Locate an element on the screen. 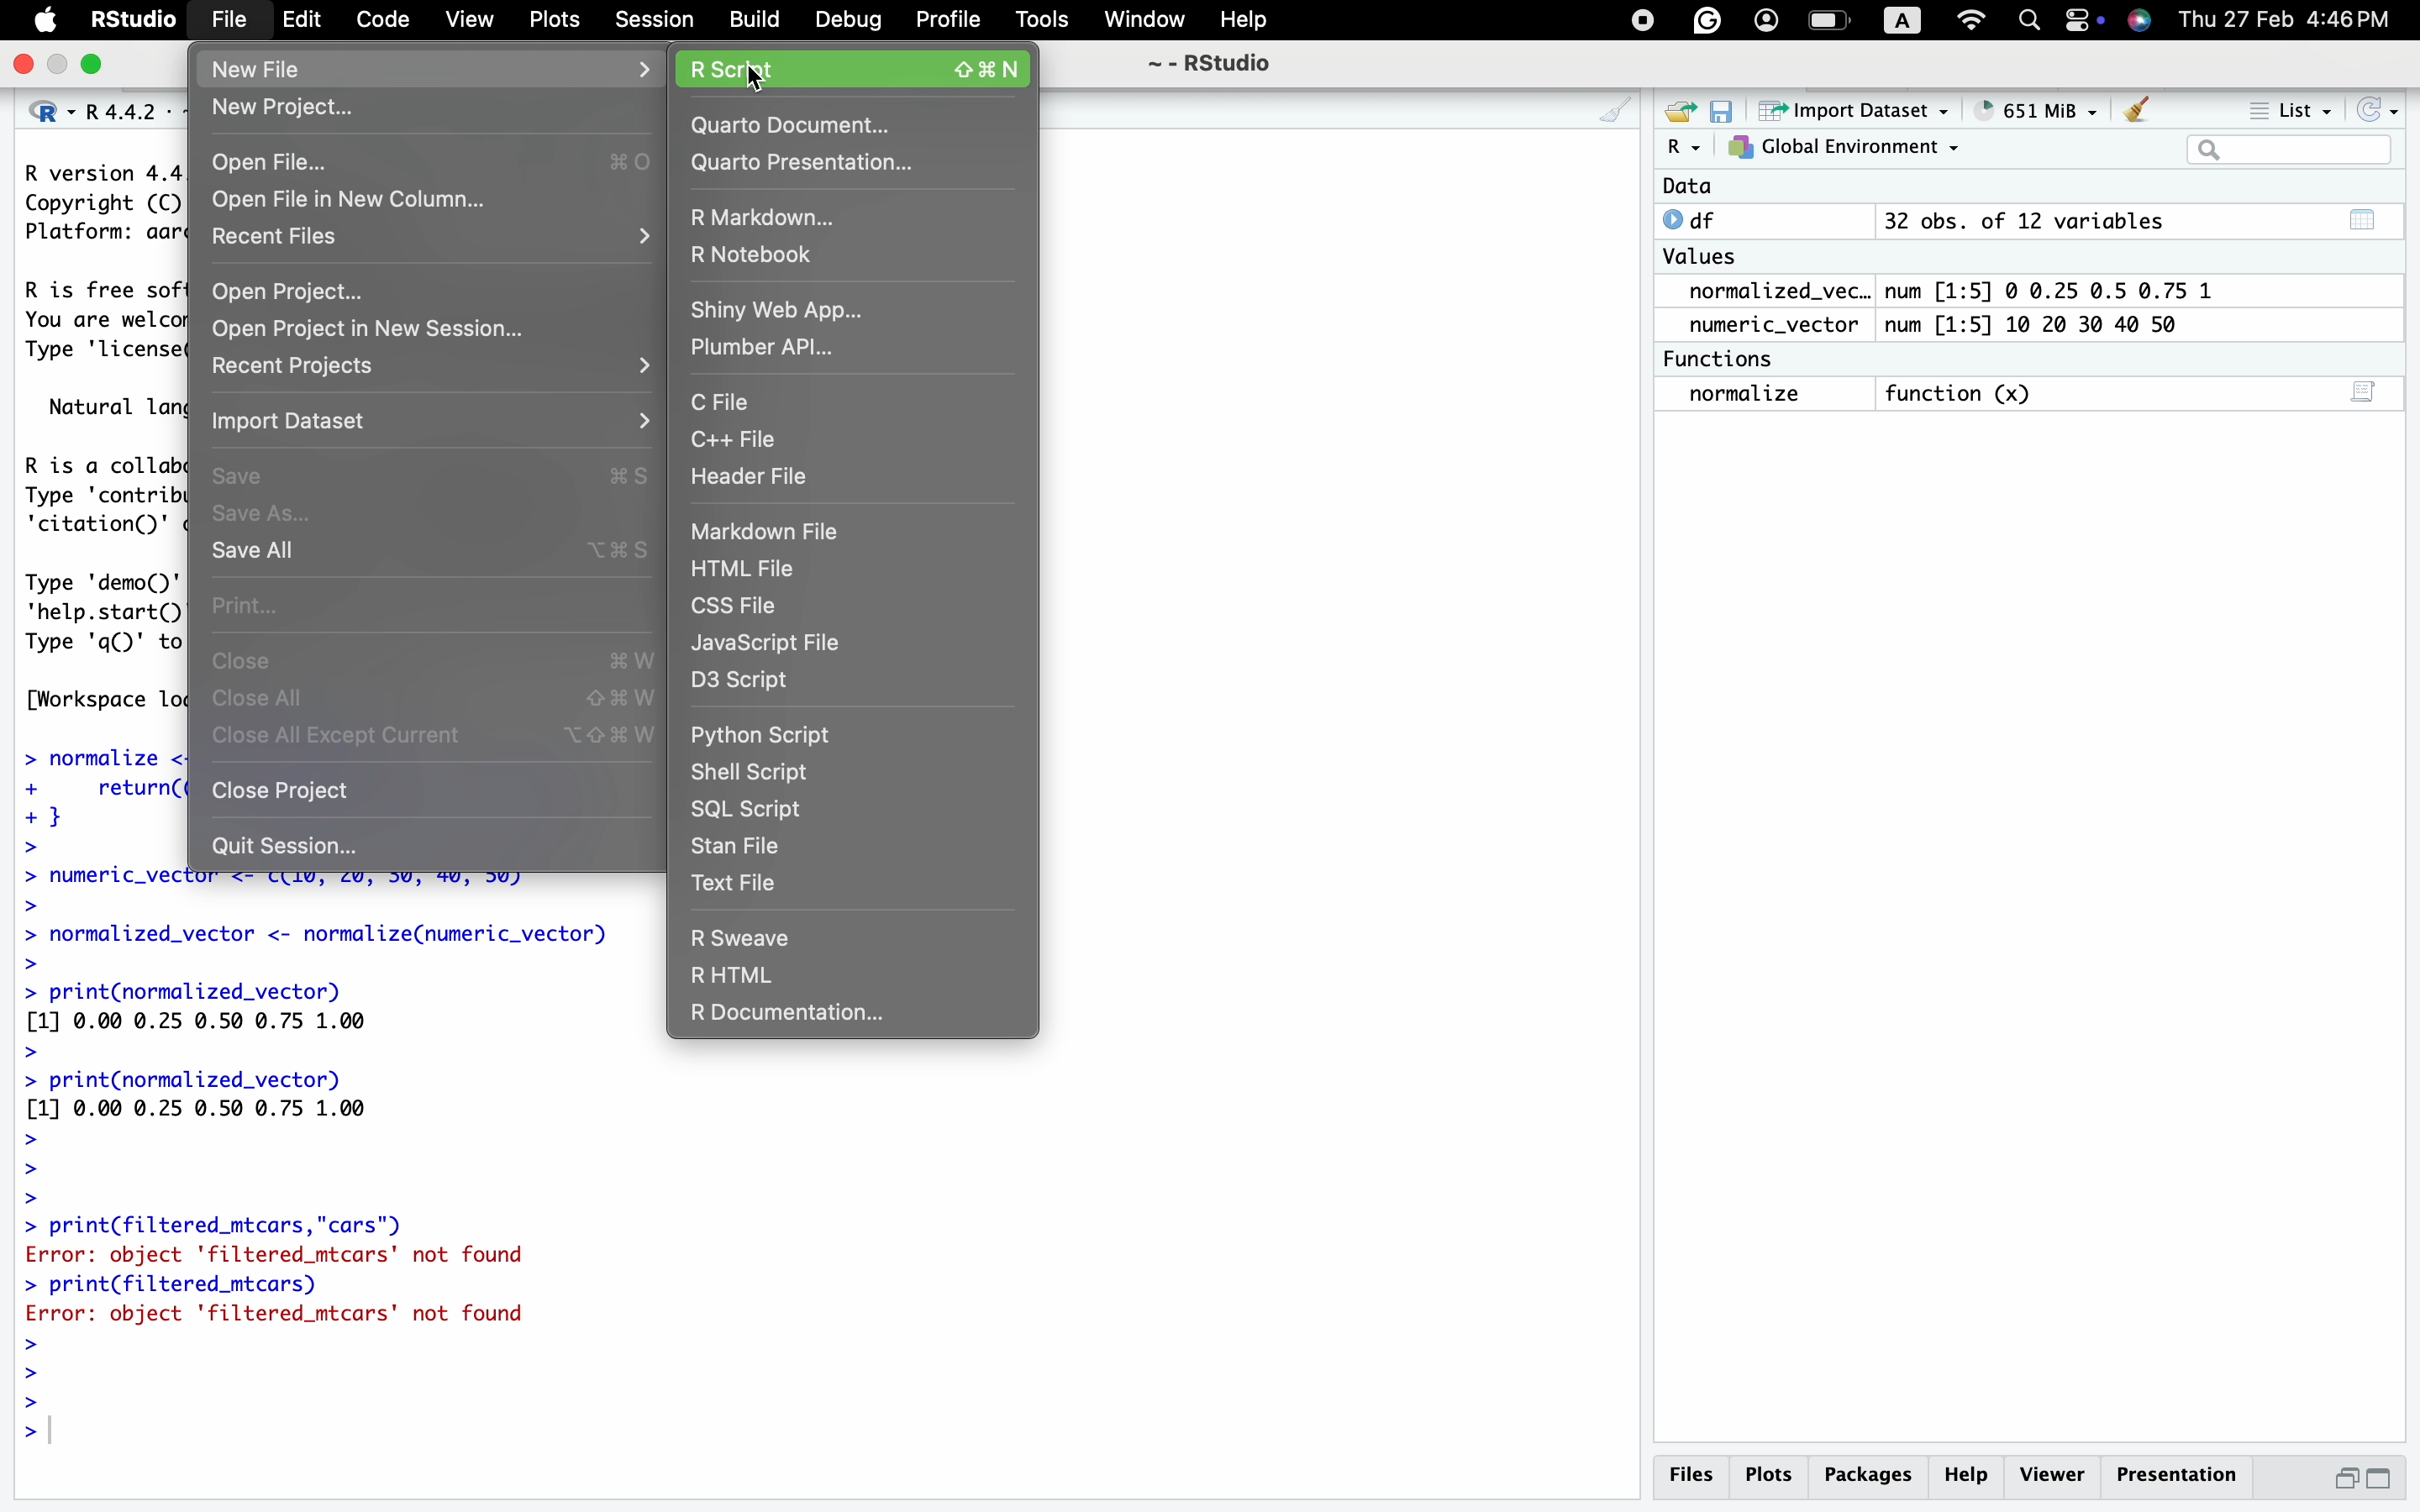 The width and height of the screenshot is (2420, 1512). Save As is located at coordinates (315, 517).